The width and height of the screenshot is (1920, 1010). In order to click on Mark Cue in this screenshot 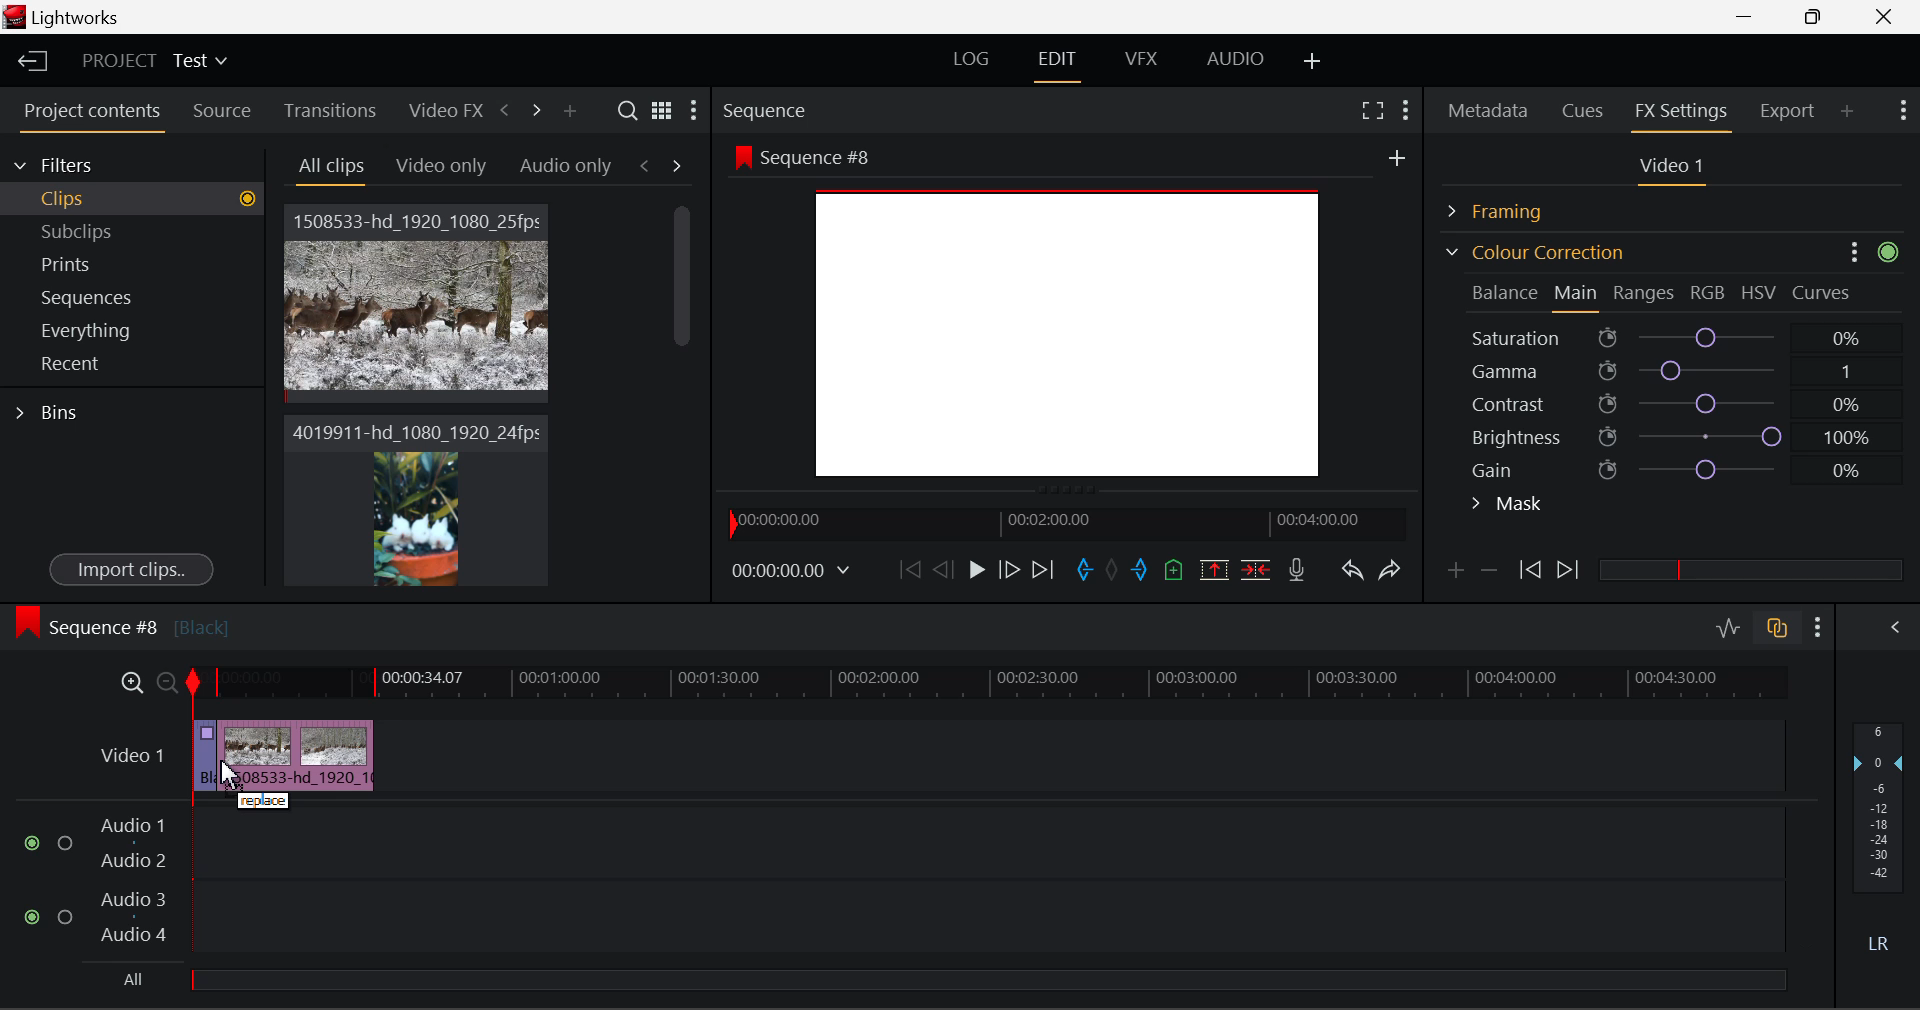, I will do `click(1172, 571)`.